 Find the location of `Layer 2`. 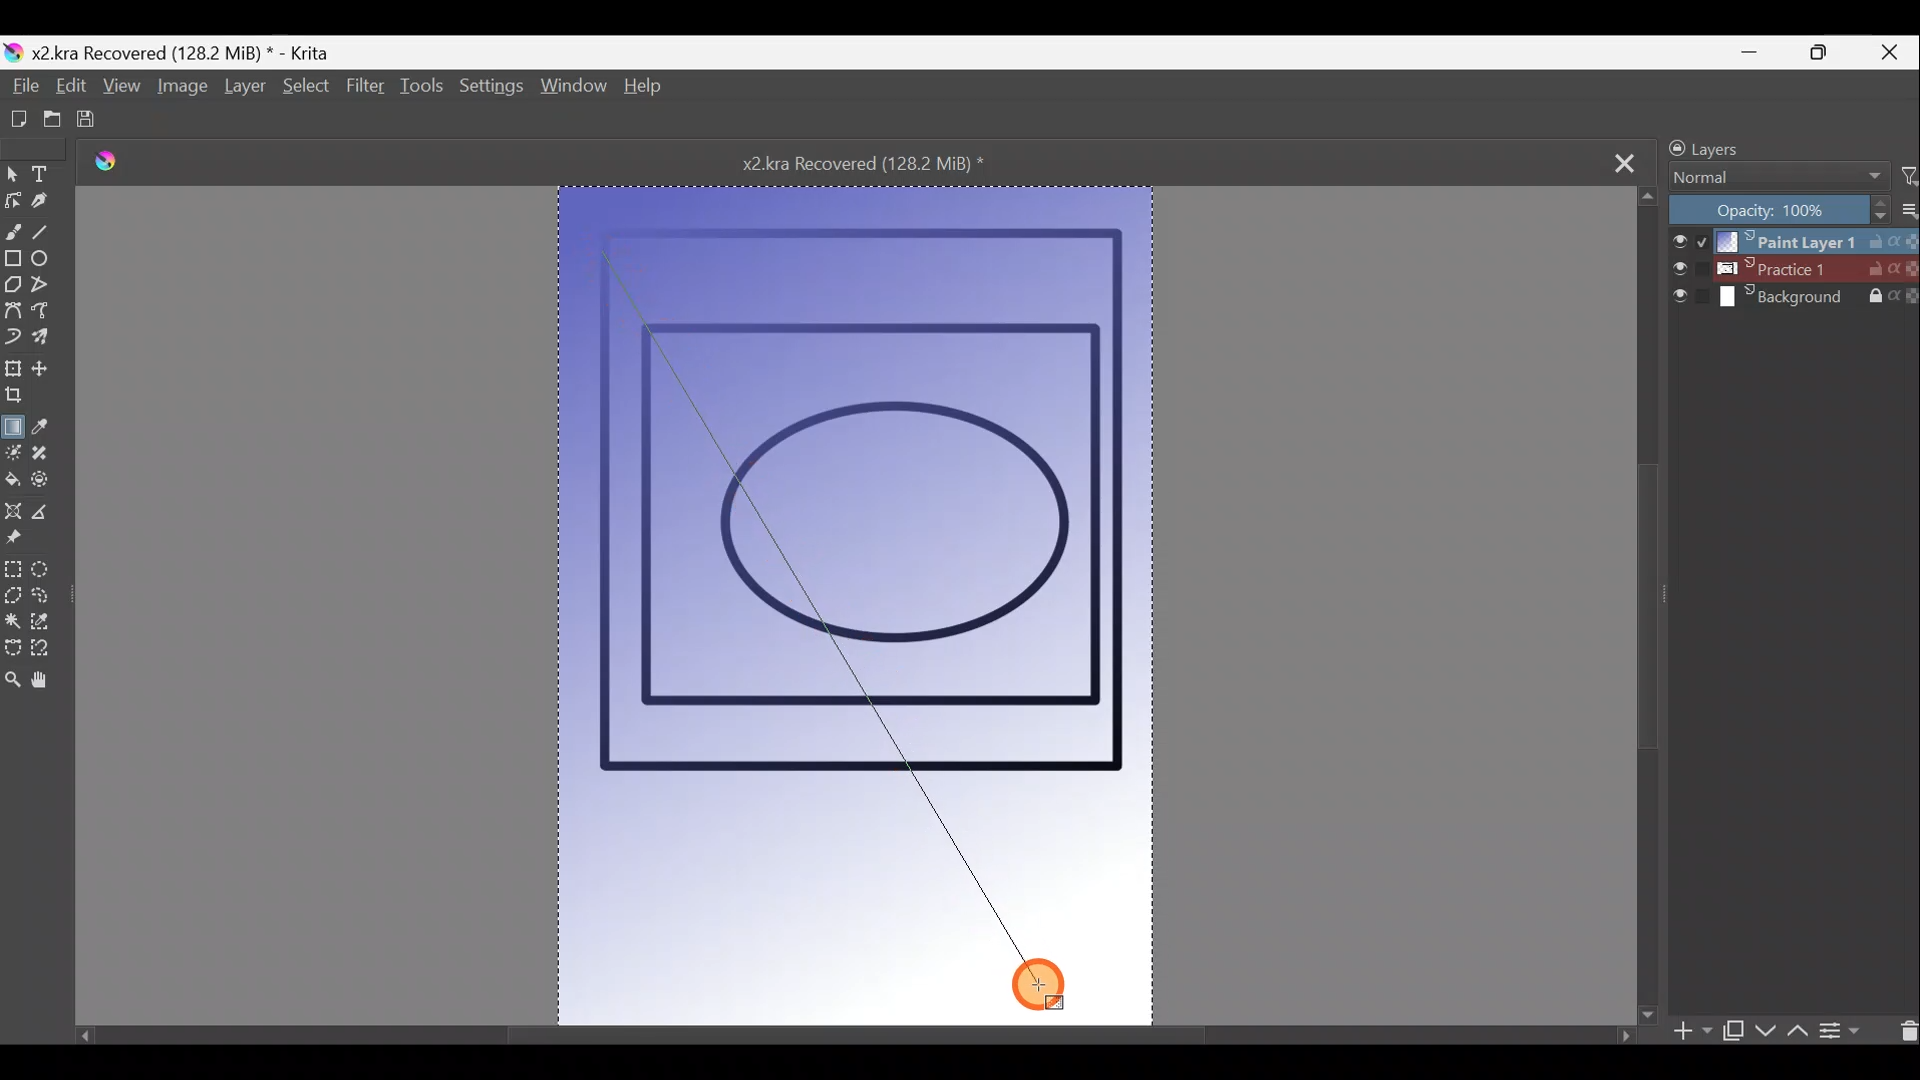

Layer 2 is located at coordinates (1793, 269).